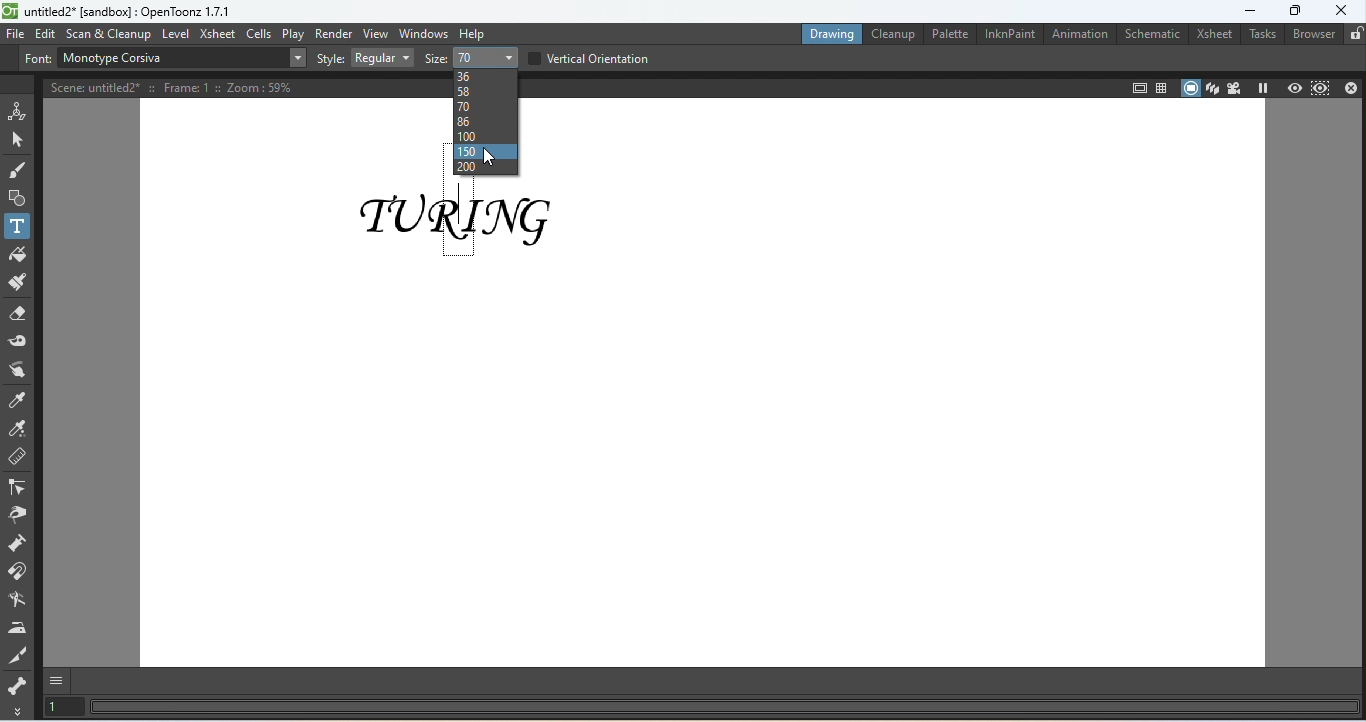 The height and width of the screenshot is (722, 1366). Describe the element at coordinates (484, 75) in the screenshot. I see `36` at that location.